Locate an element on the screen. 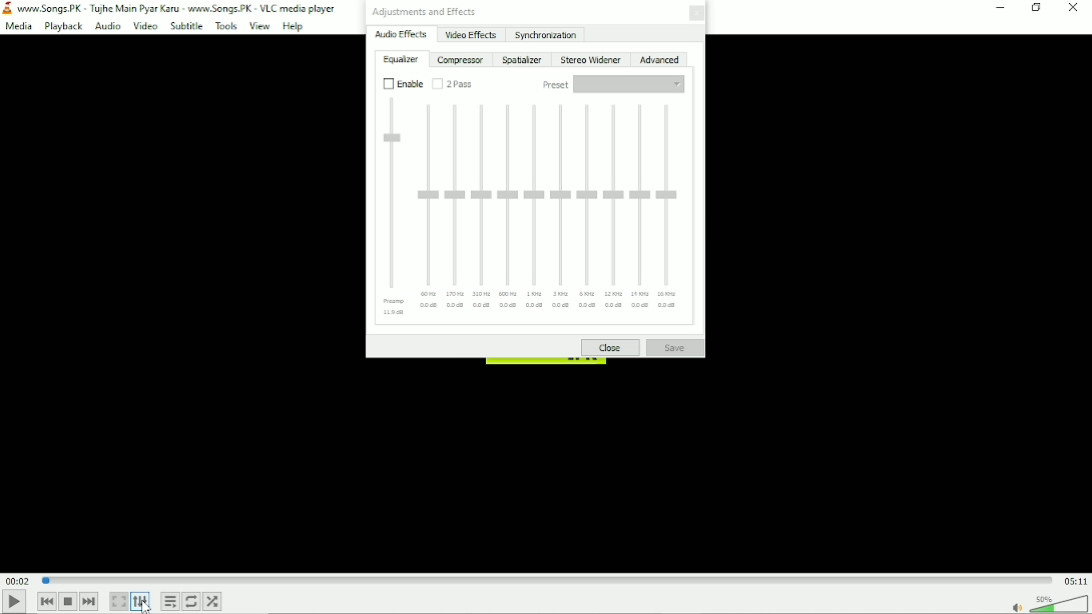 The image size is (1092, 614). Elapsed time is located at coordinates (19, 580).